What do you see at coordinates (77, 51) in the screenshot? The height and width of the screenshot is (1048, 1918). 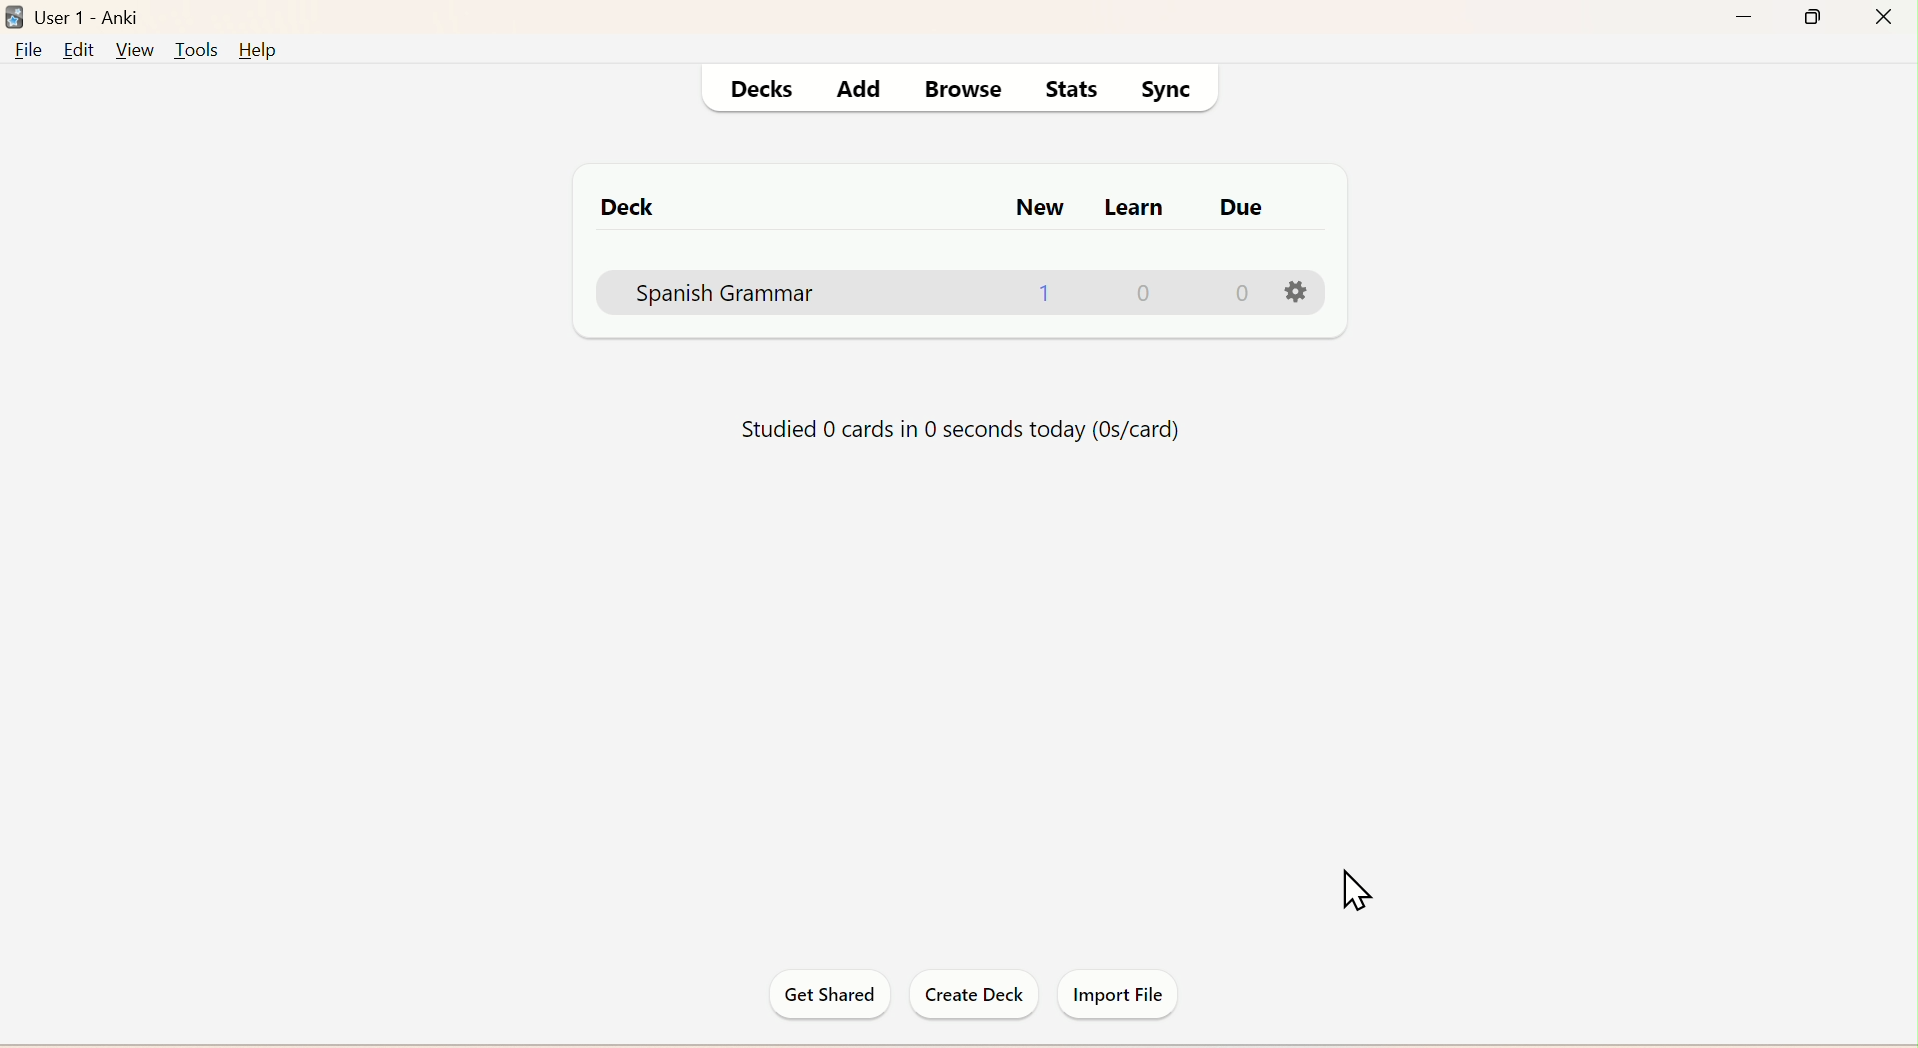 I see `Edit` at bounding box center [77, 51].